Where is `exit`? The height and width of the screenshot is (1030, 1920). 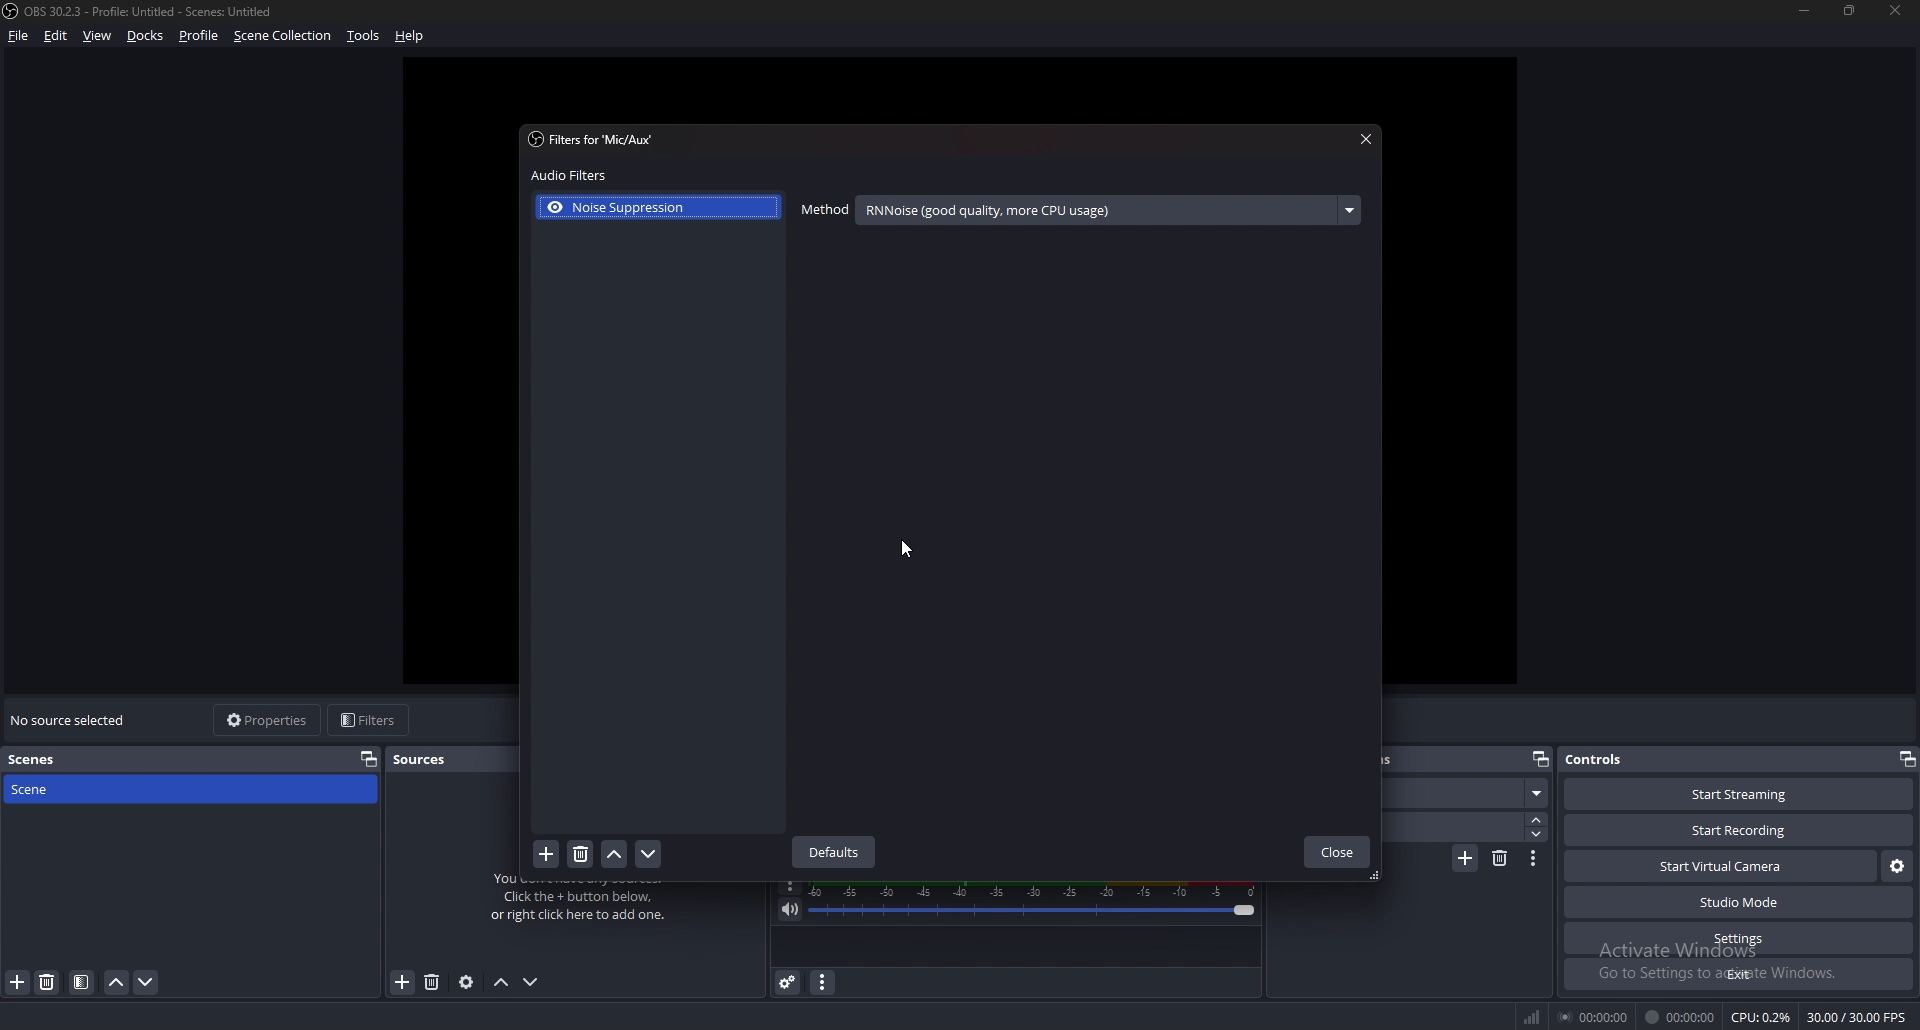 exit is located at coordinates (1737, 976).